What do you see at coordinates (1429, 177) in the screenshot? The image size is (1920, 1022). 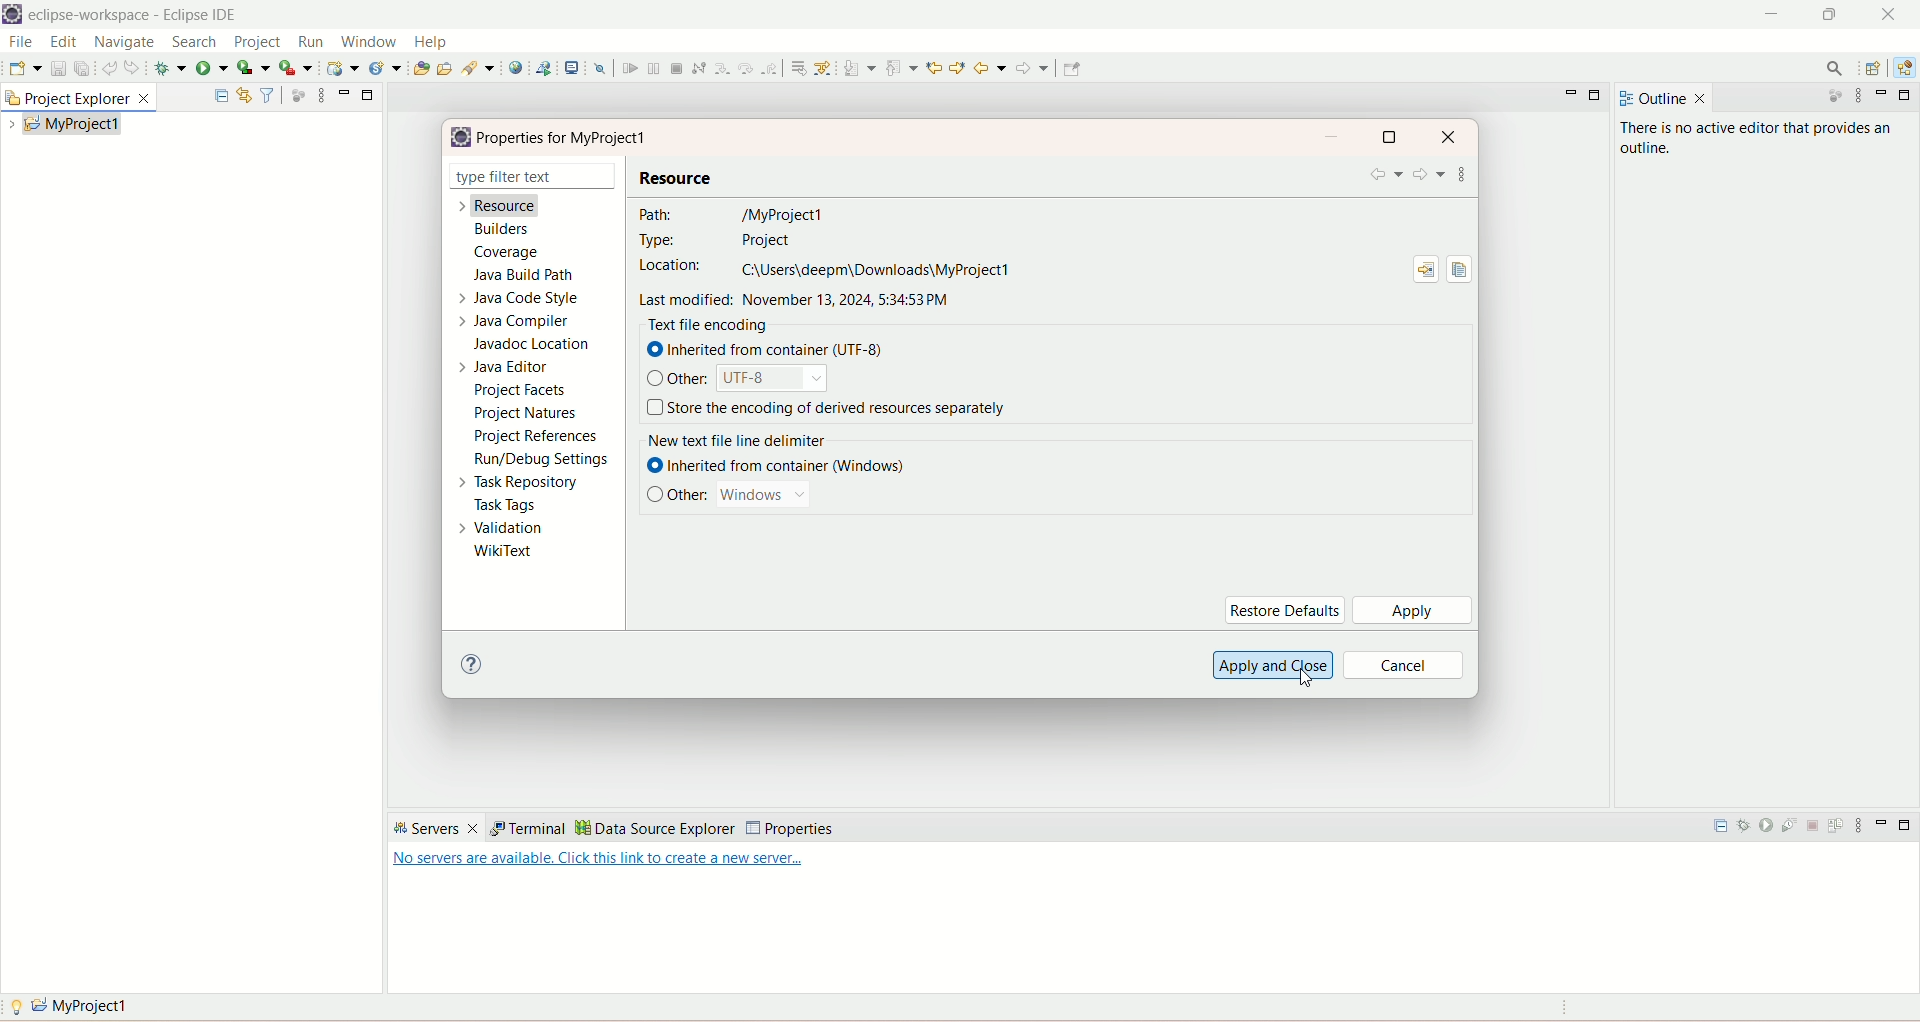 I see `forward` at bounding box center [1429, 177].